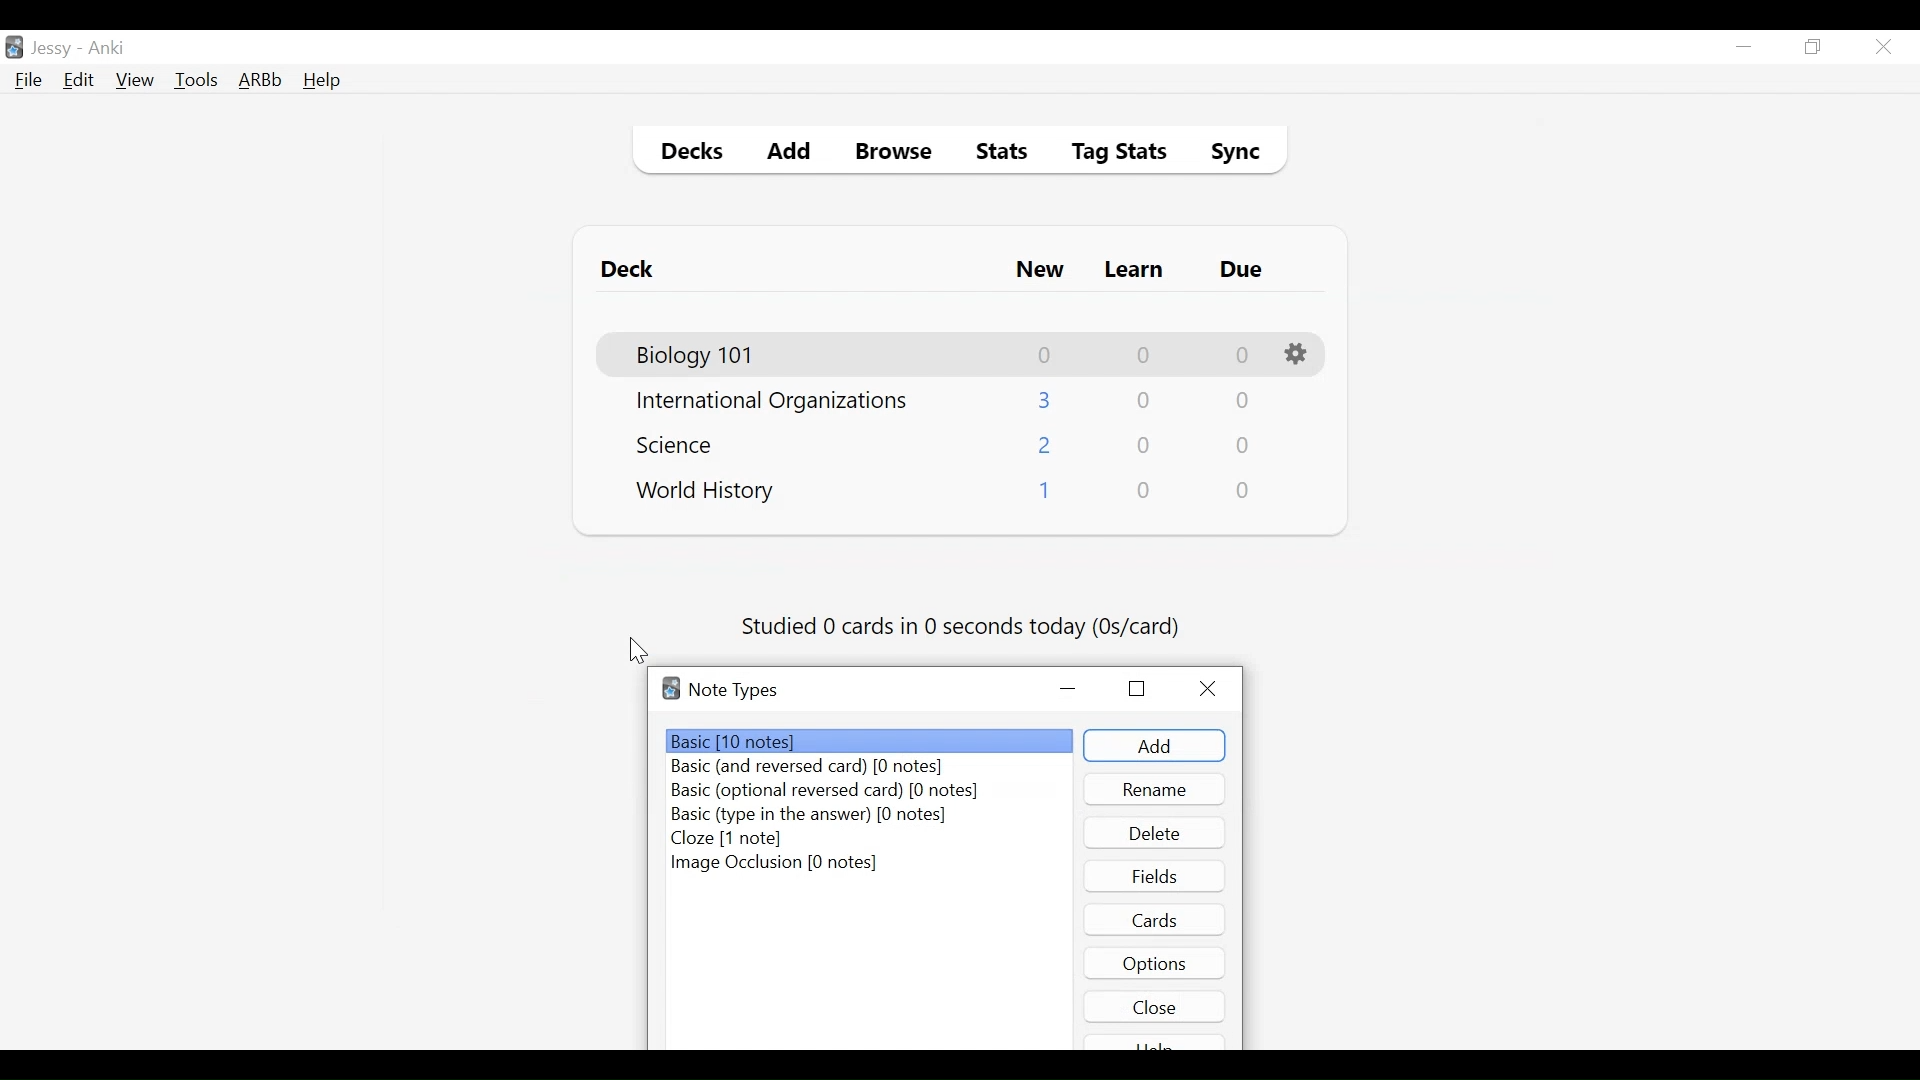  What do you see at coordinates (1743, 48) in the screenshot?
I see `minimize` at bounding box center [1743, 48].